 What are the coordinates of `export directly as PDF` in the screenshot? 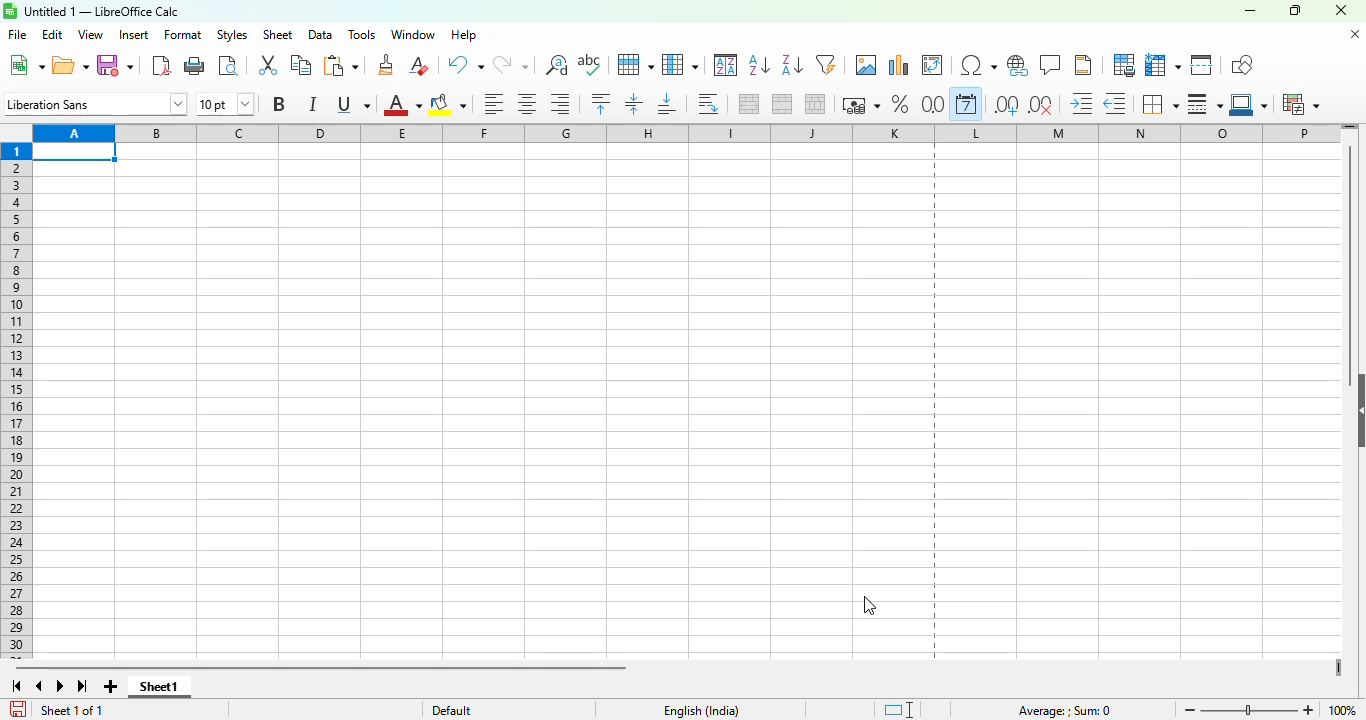 It's located at (162, 65).